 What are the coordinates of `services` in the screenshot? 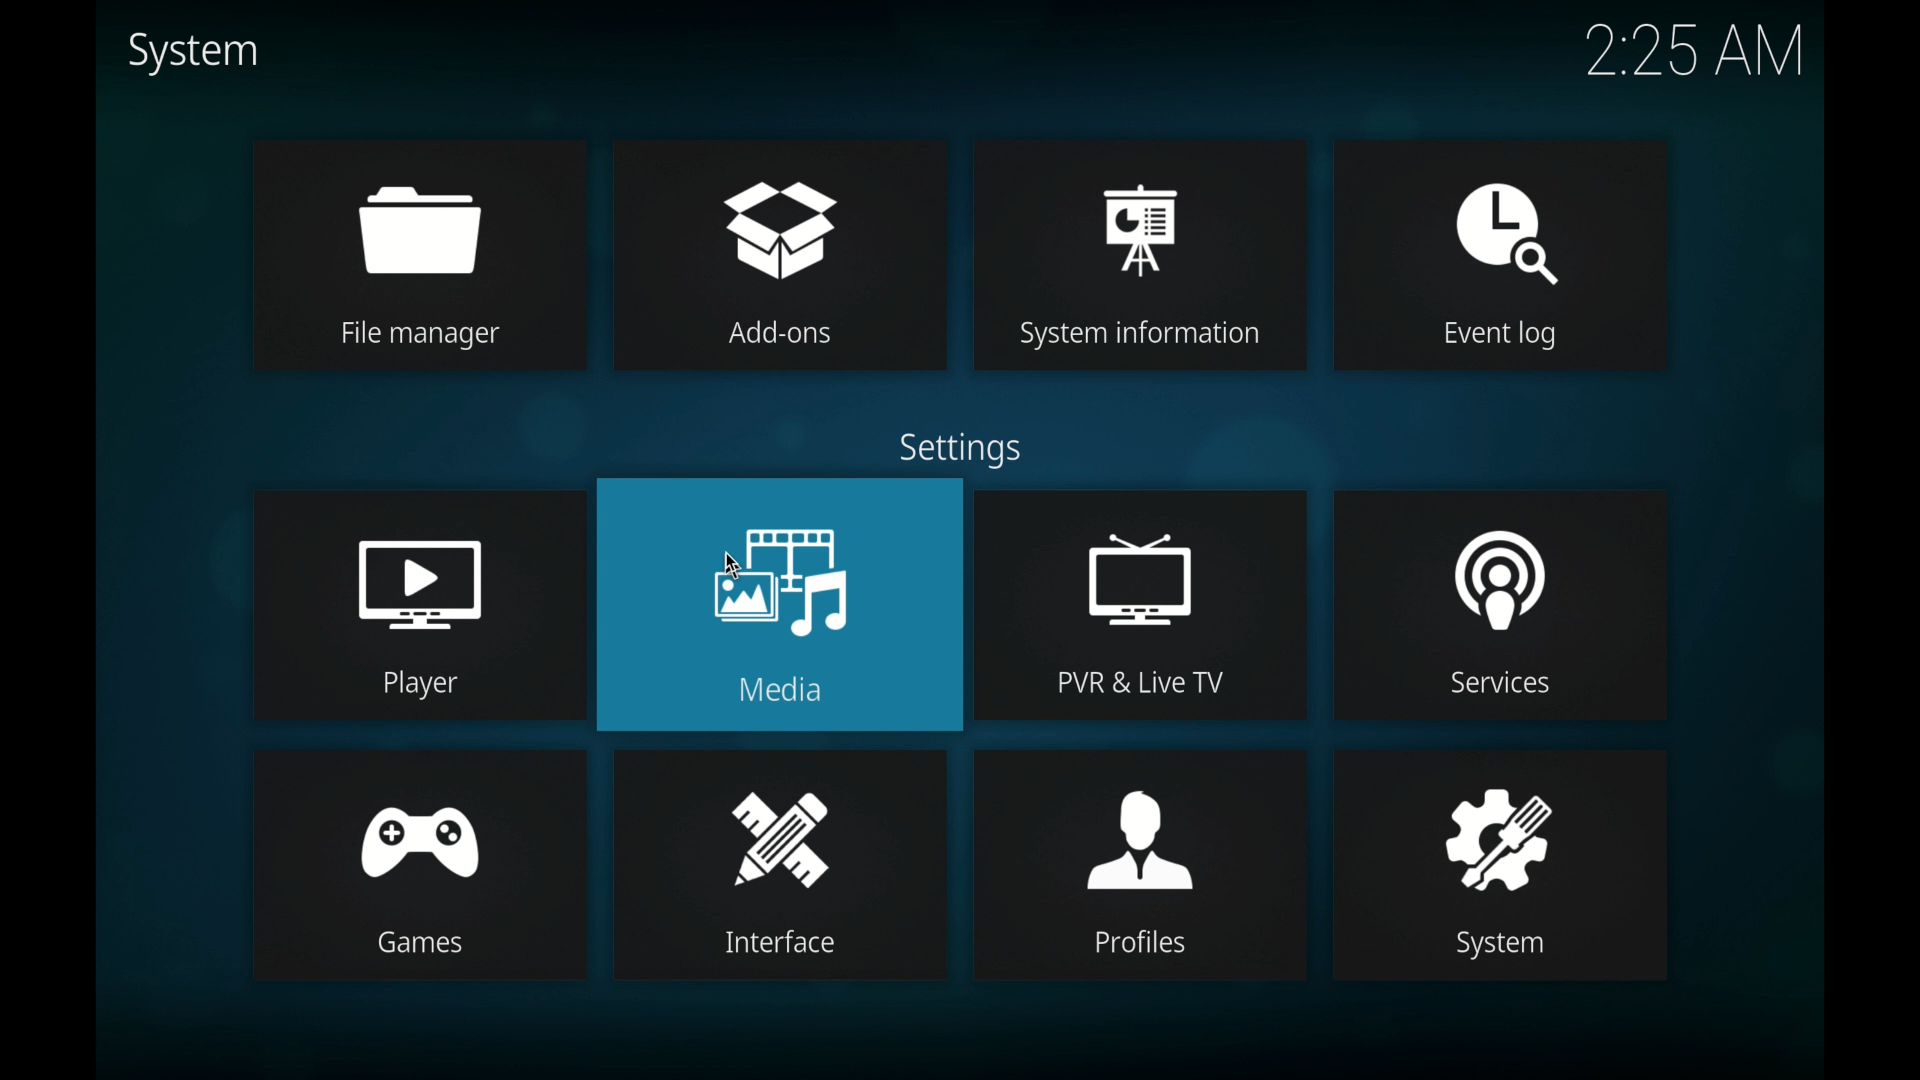 It's located at (1502, 567).